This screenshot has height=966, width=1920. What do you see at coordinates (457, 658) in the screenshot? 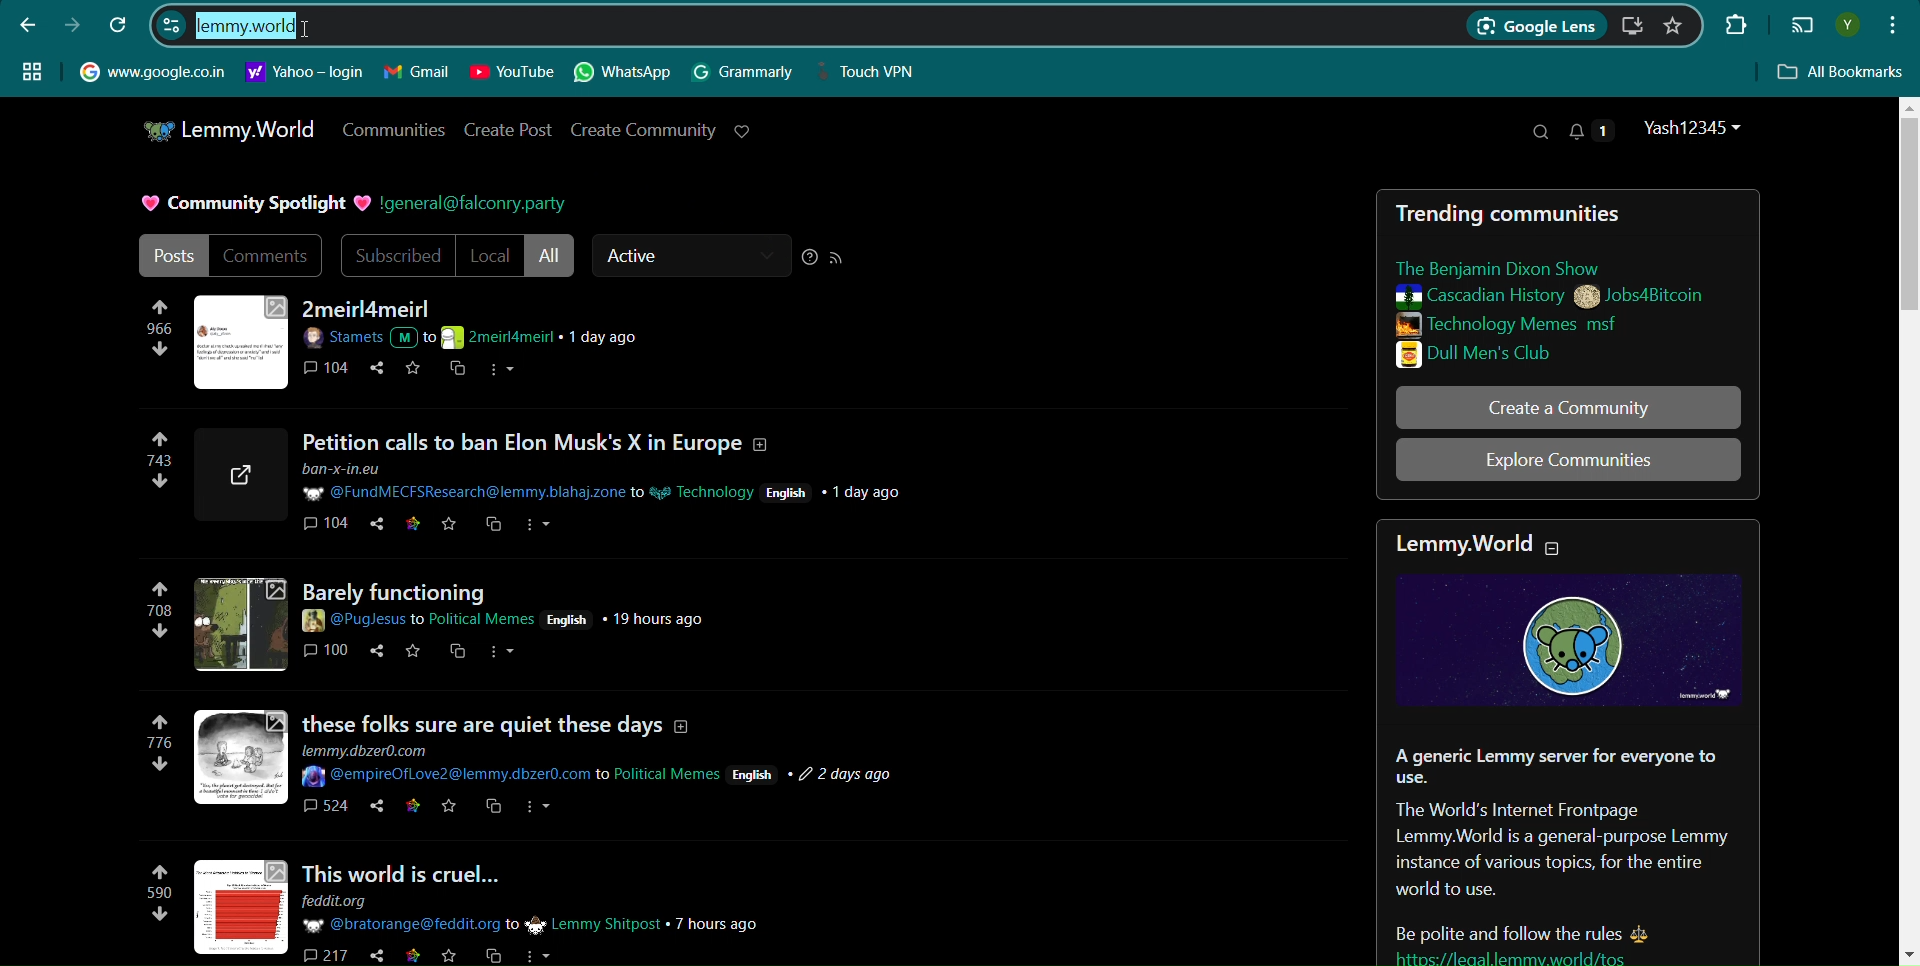
I see `copy` at bounding box center [457, 658].